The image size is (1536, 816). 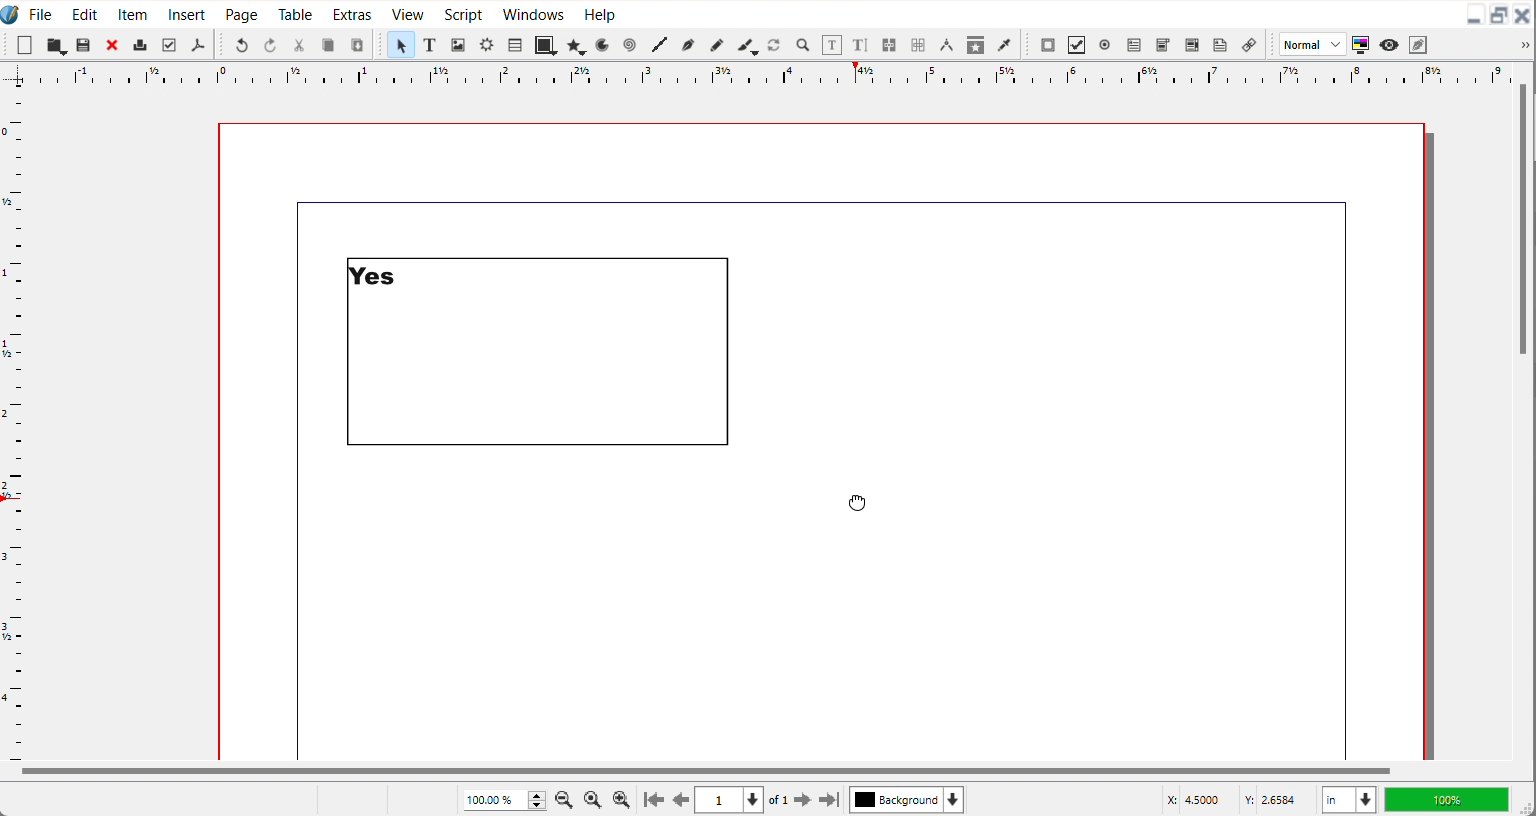 I want to click on Image Frame, so click(x=458, y=44).